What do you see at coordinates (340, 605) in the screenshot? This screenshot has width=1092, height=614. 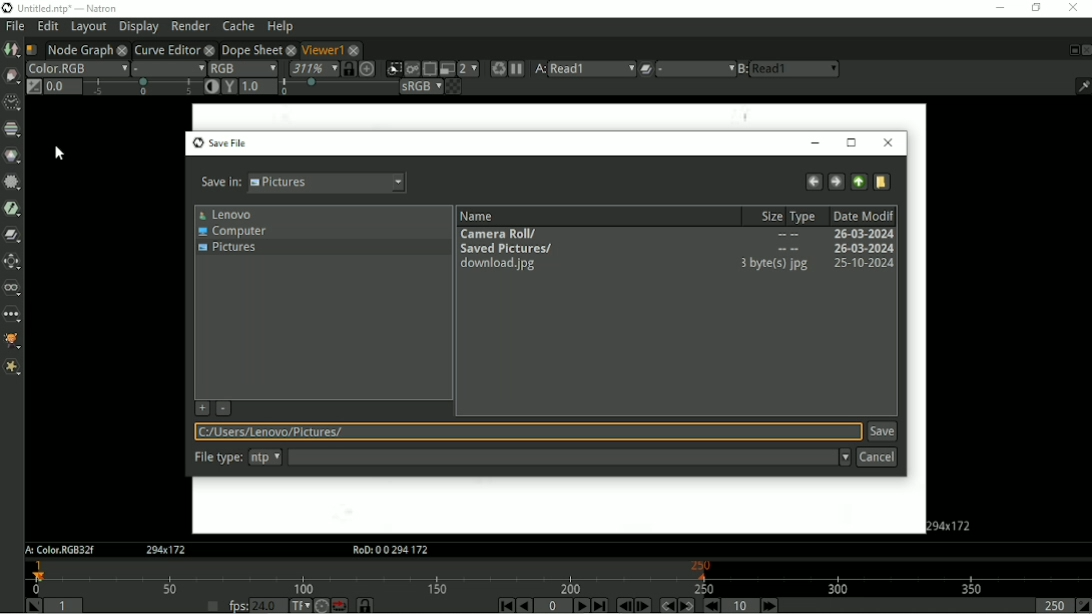 I see `Behaviour` at bounding box center [340, 605].